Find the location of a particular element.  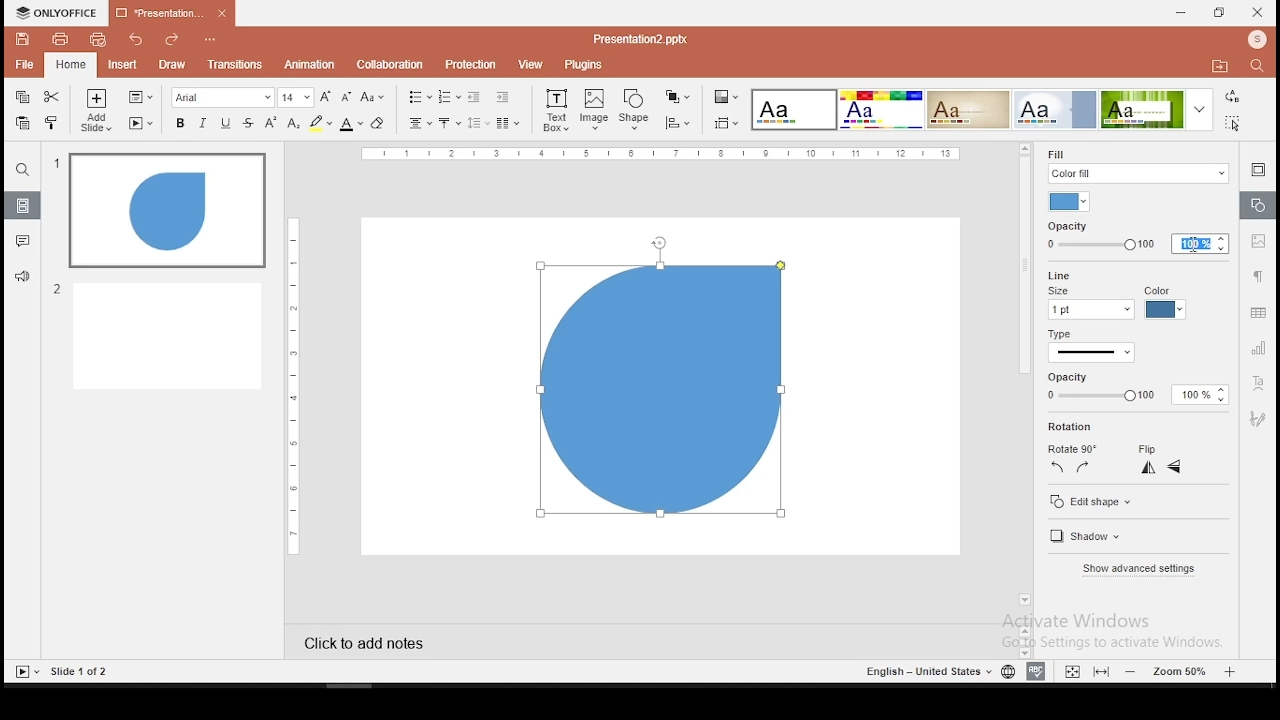

paragraph settings is located at coordinates (1258, 276).